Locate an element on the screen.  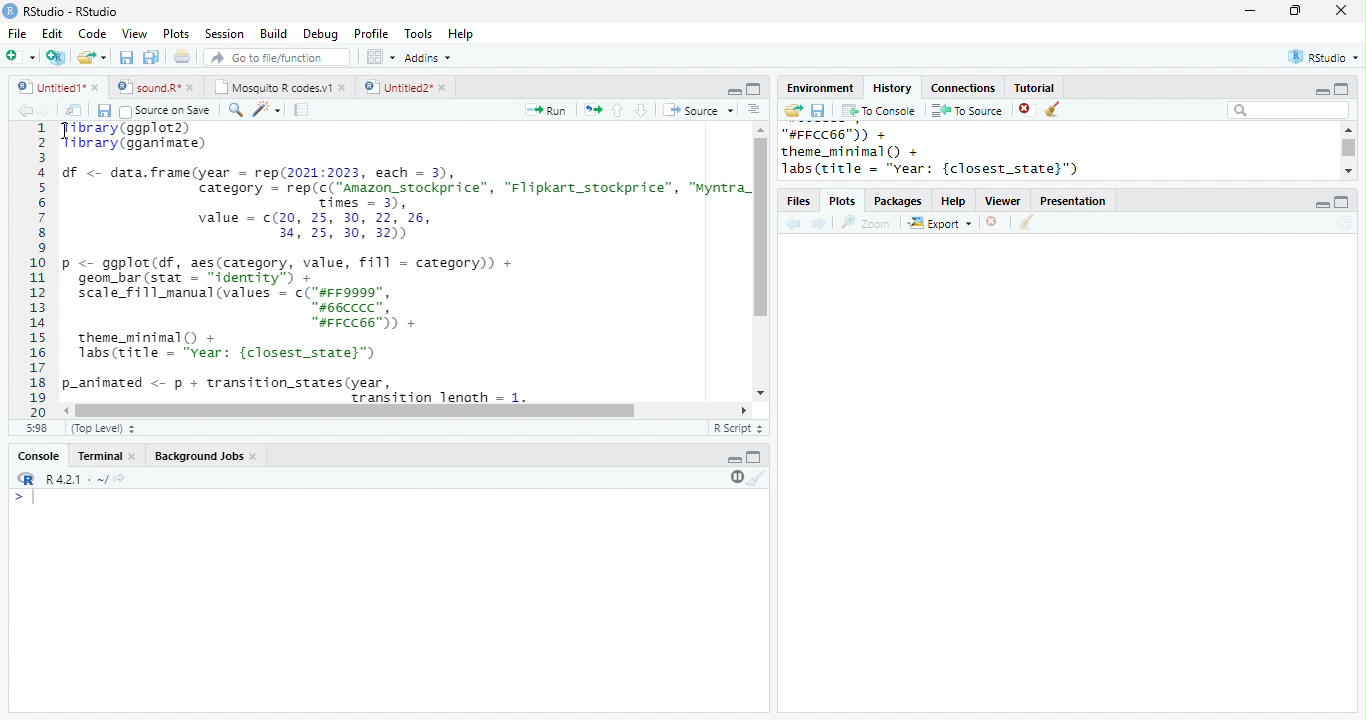
View is located at coordinates (135, 33).